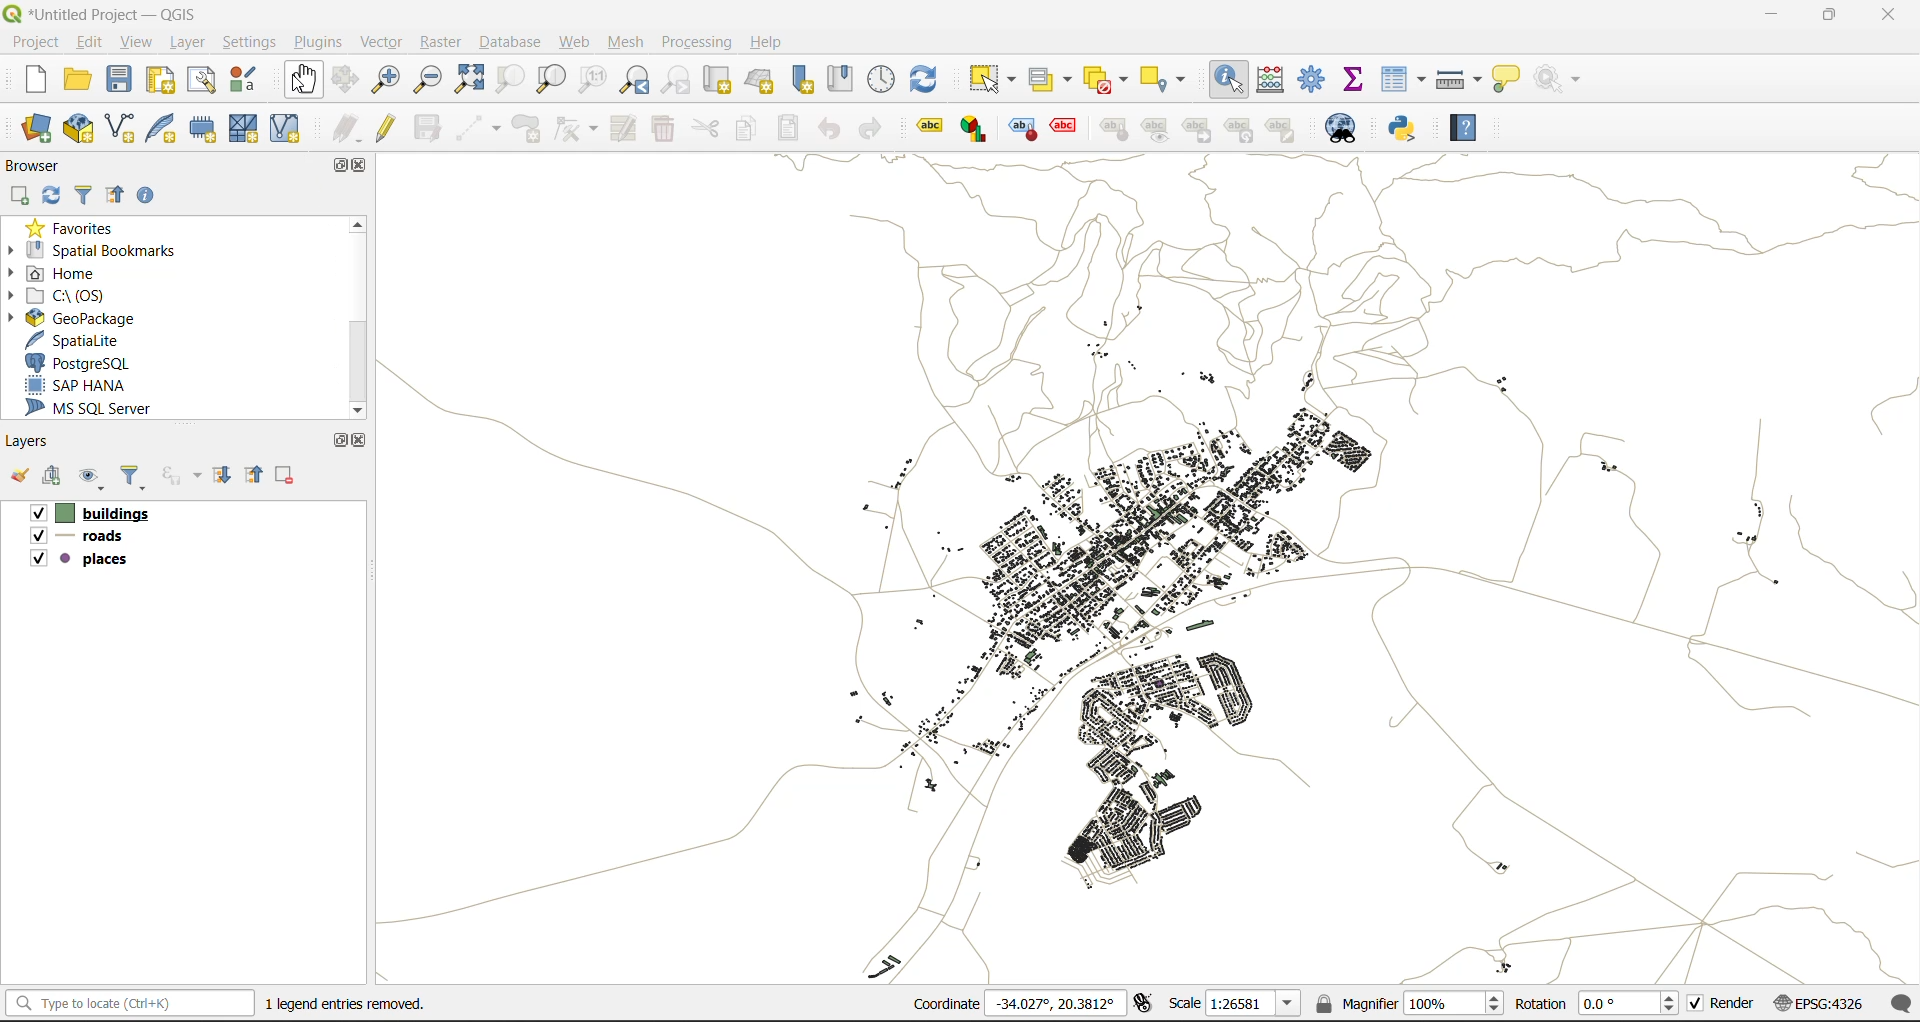 Image resolution: width=1920 pixels, height=1022 pixels. I want to click on metadata, so click(343, 1007).